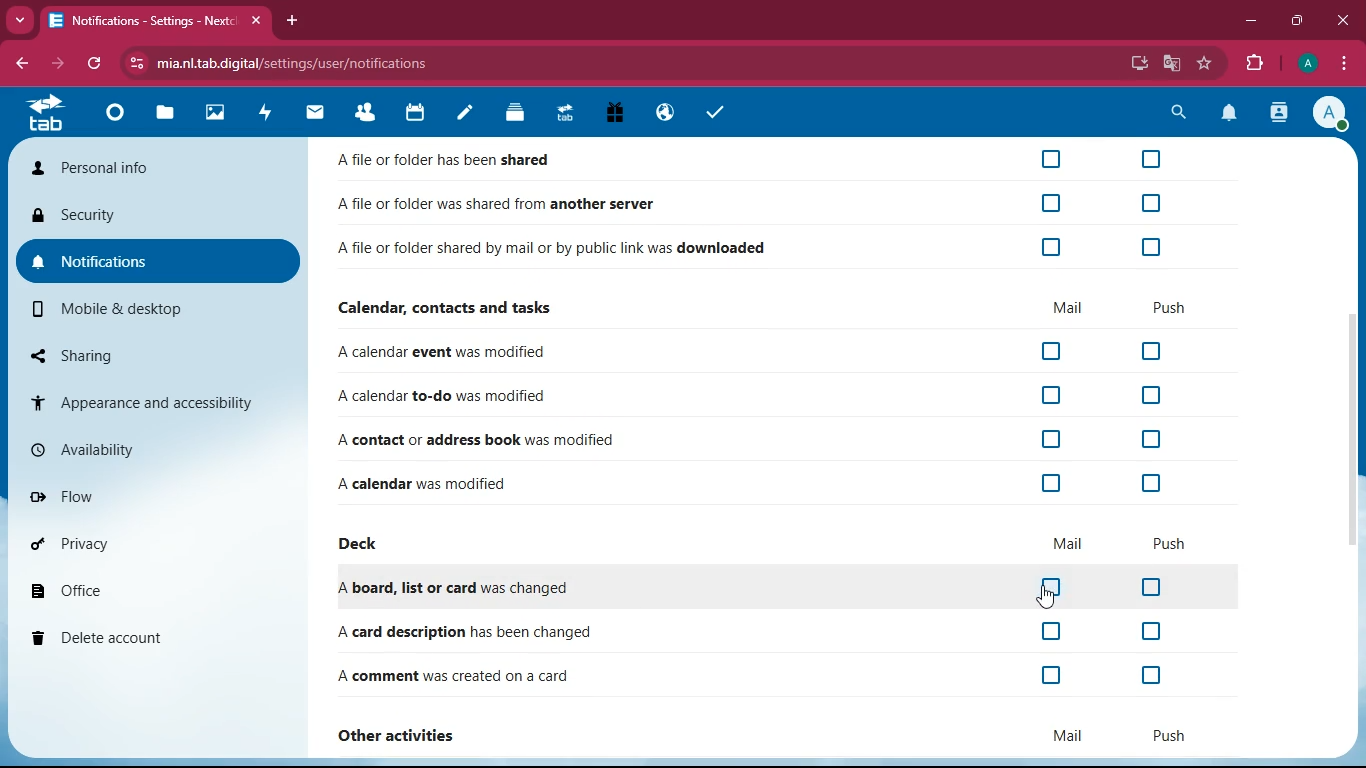 The height and width of the screenshot is (768, 1366). Describe the element at coordinates (20, 20) in the screenshot. I see `more` at that location.